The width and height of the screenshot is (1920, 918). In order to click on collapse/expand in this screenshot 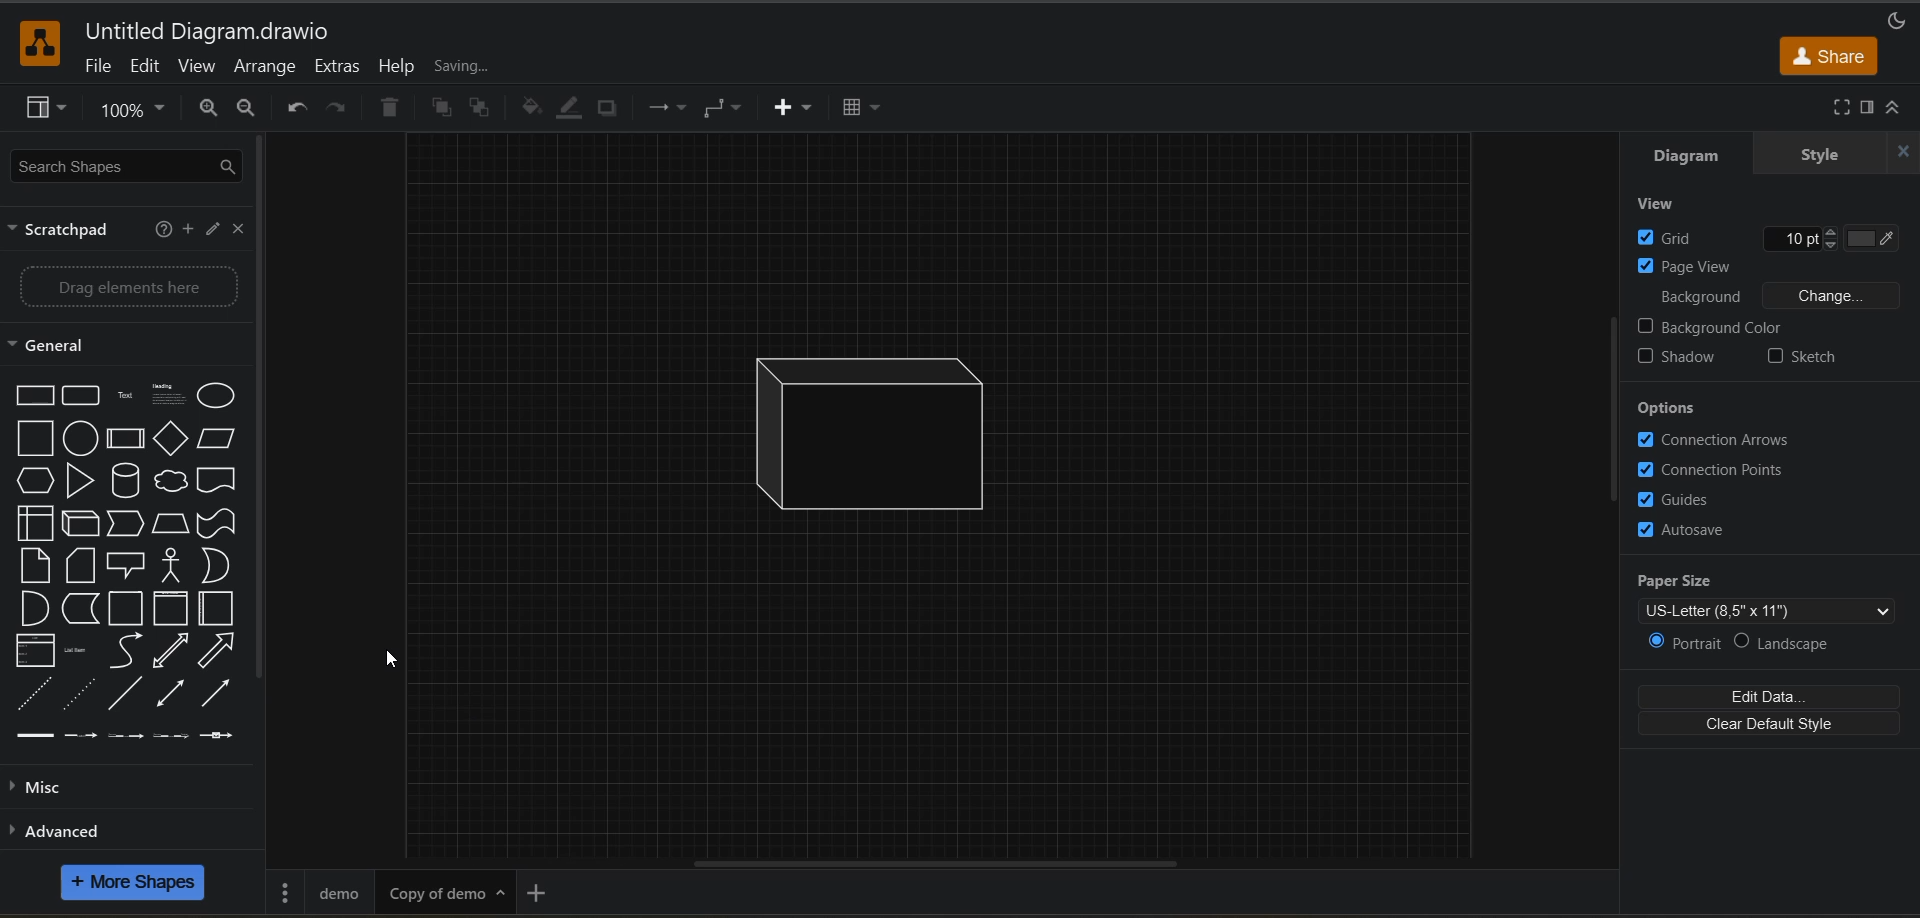, I will do `click(1897, 108)`.